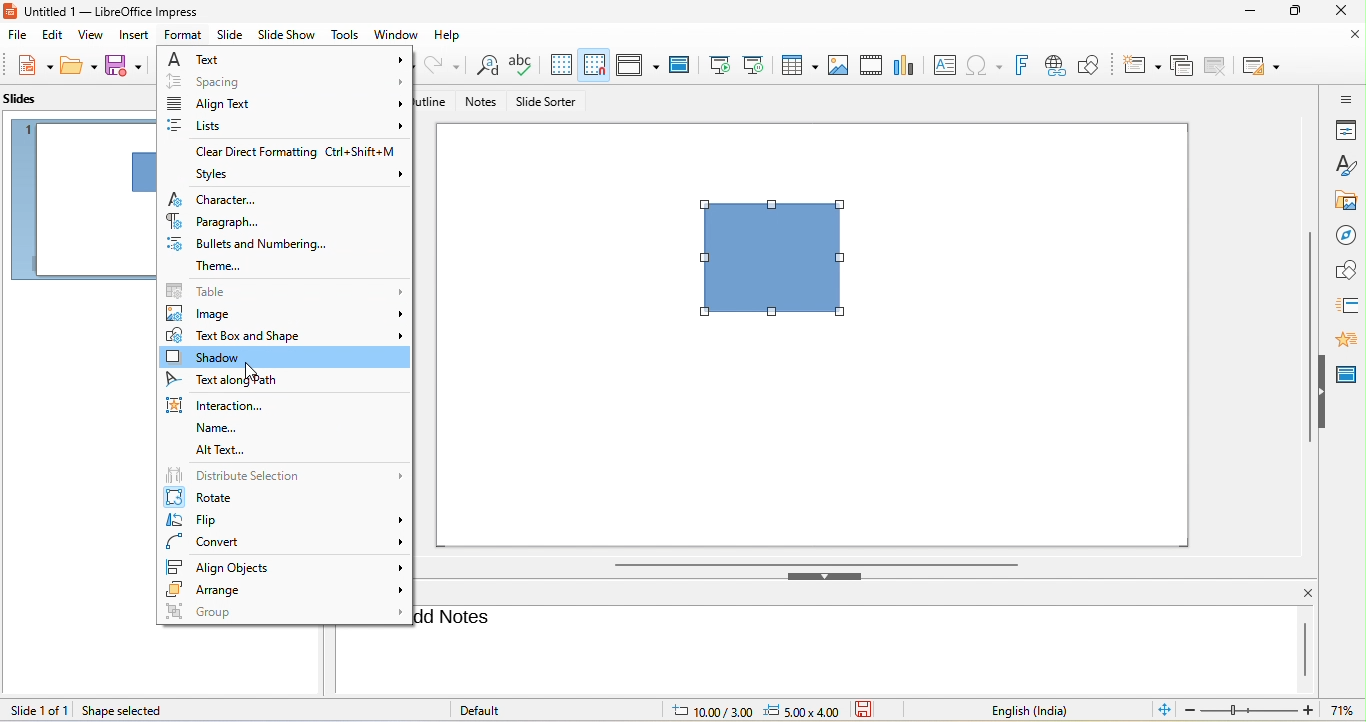 This screenshot has height=722, width=1366. What do you see at coordinates (18, 36) in the screenshot?
I see `file` at bounding box center [18, 36].